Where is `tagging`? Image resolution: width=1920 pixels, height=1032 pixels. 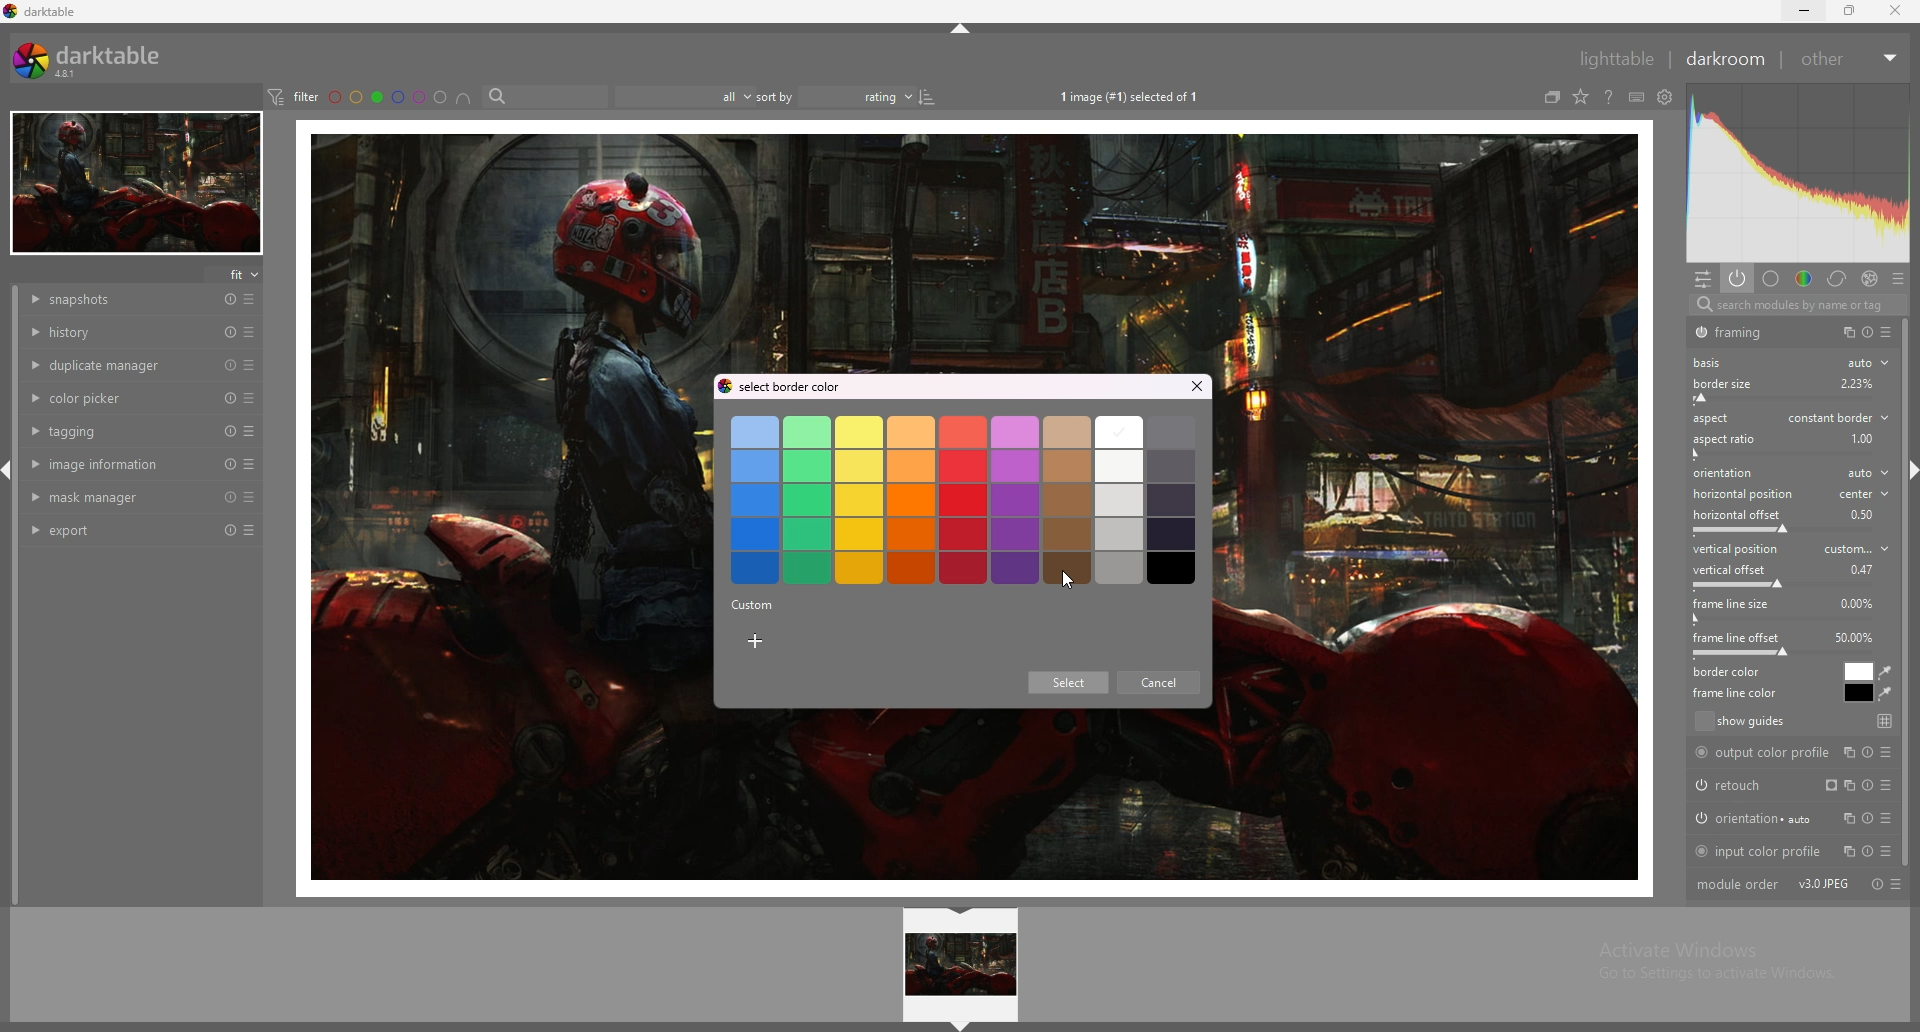
tagging is located at coordinates (118, 431).